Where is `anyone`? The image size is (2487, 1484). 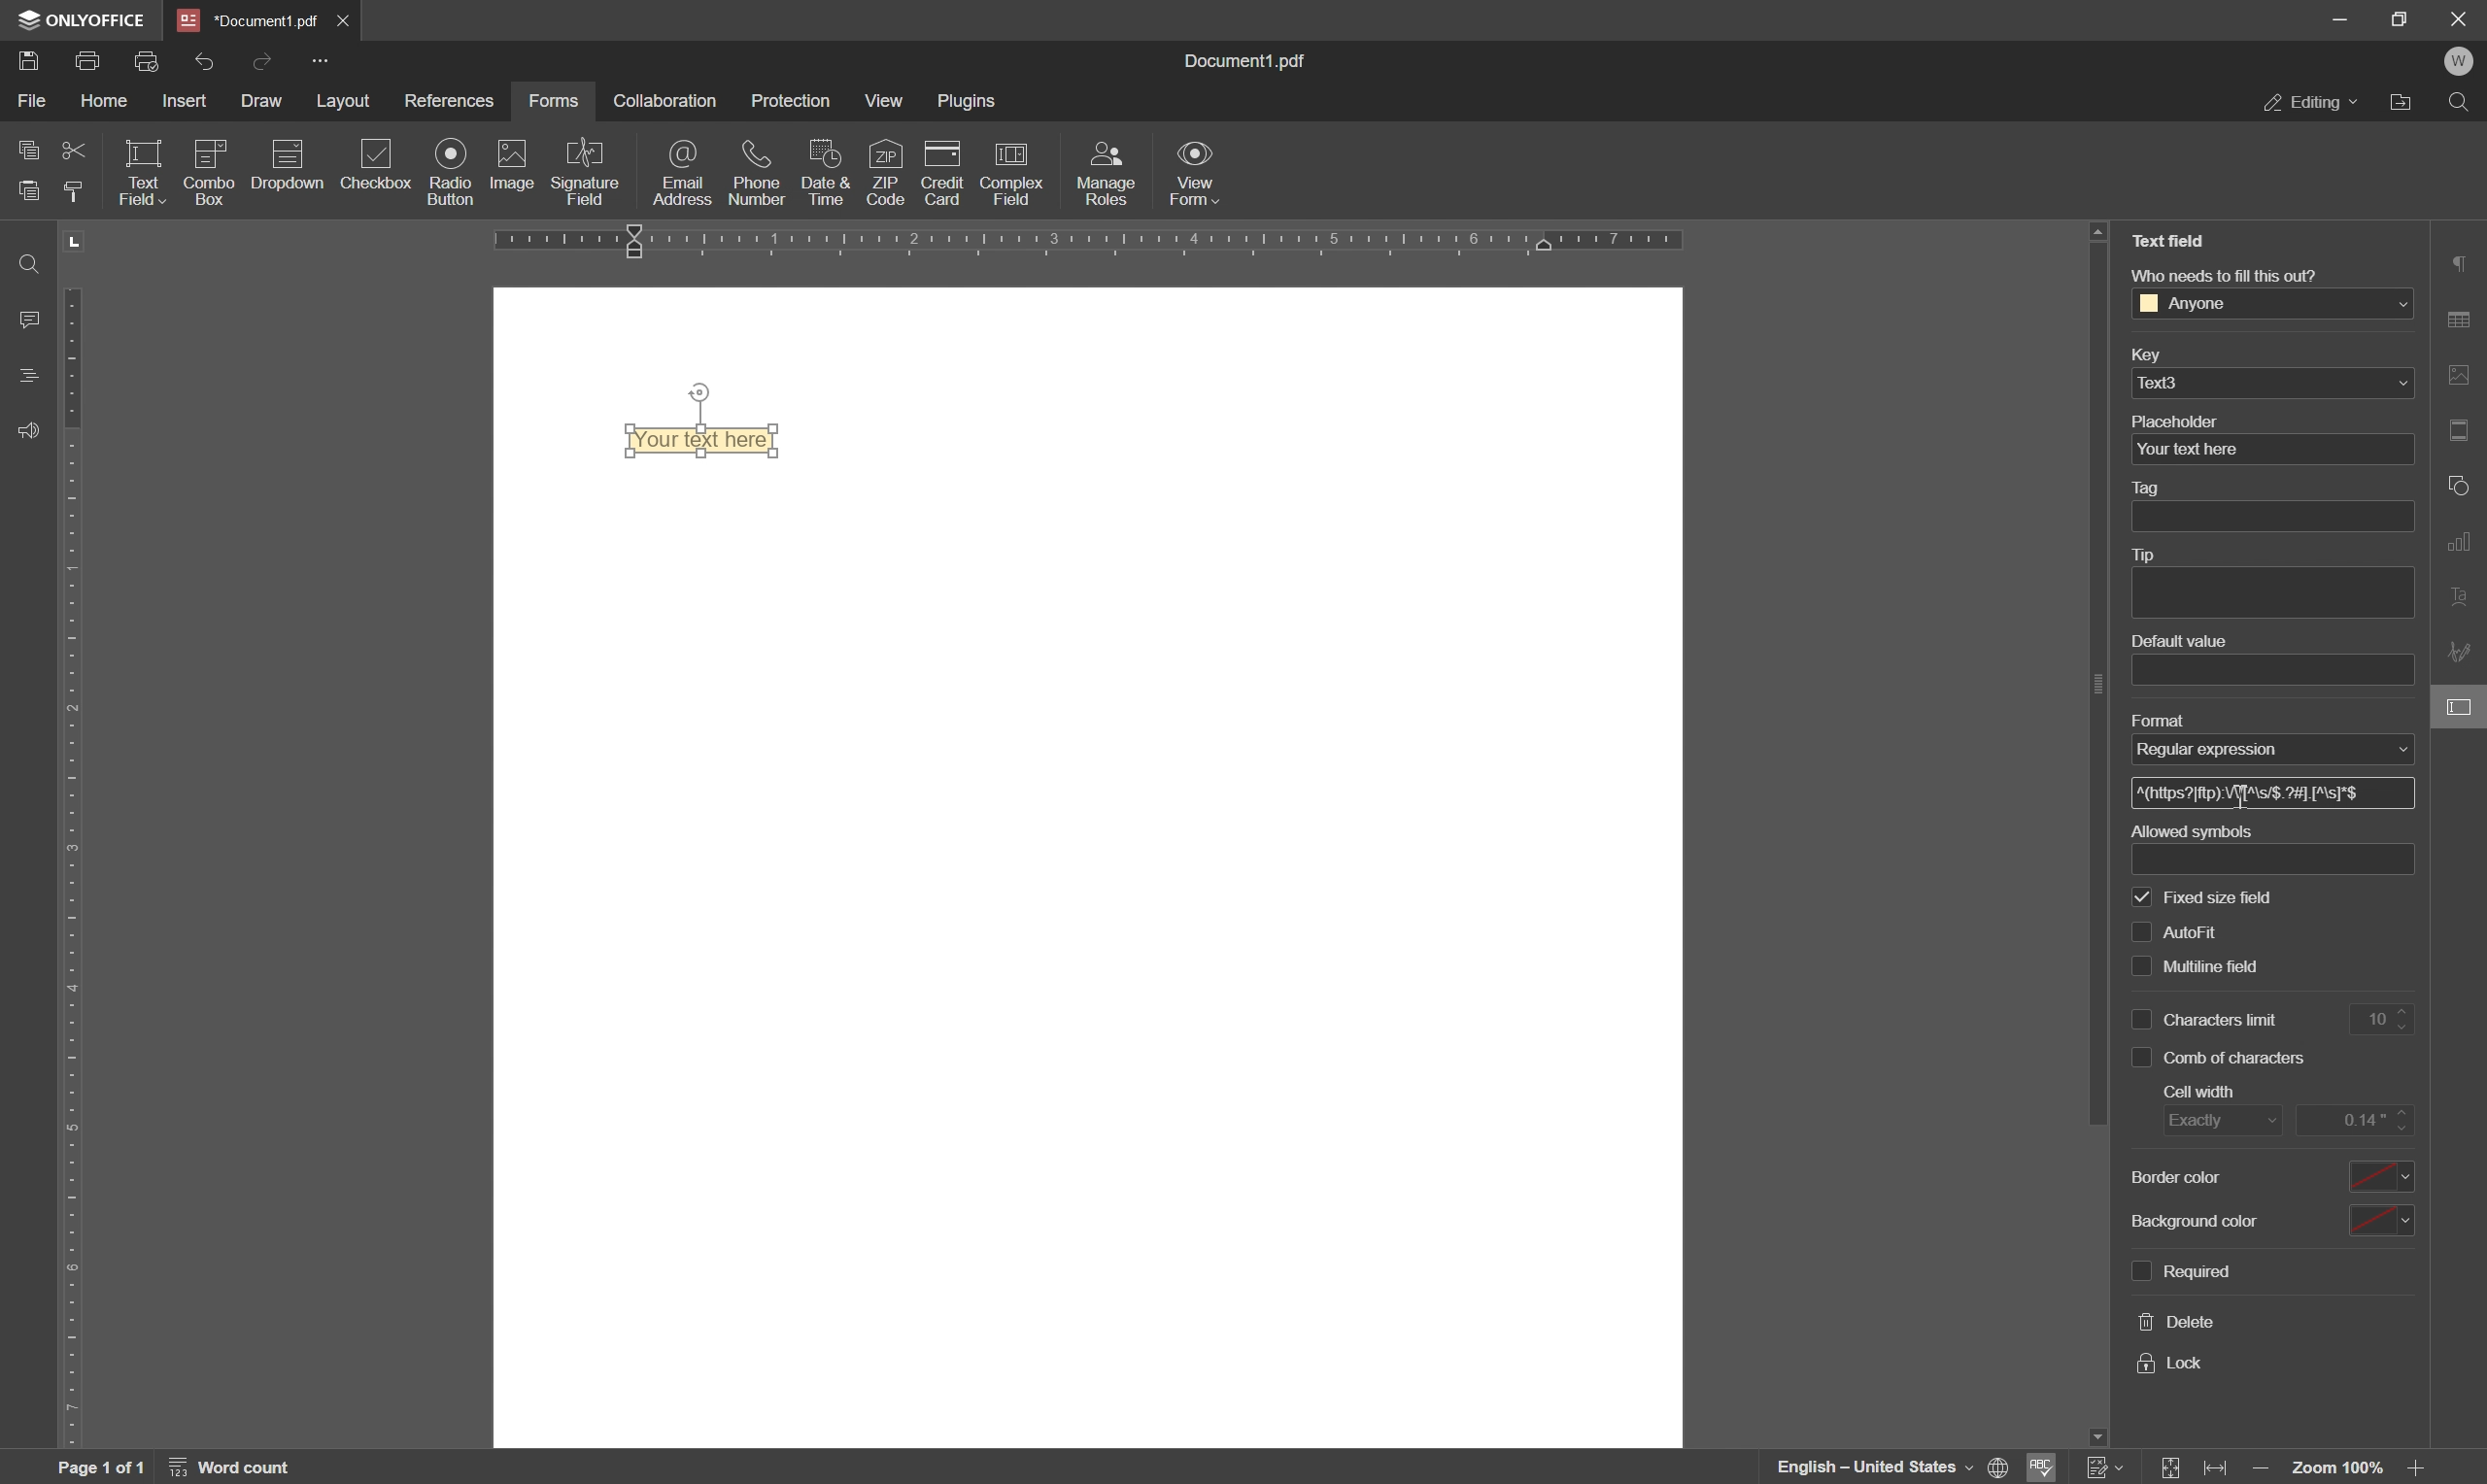
anyone is located at coordinates (2195, 304).